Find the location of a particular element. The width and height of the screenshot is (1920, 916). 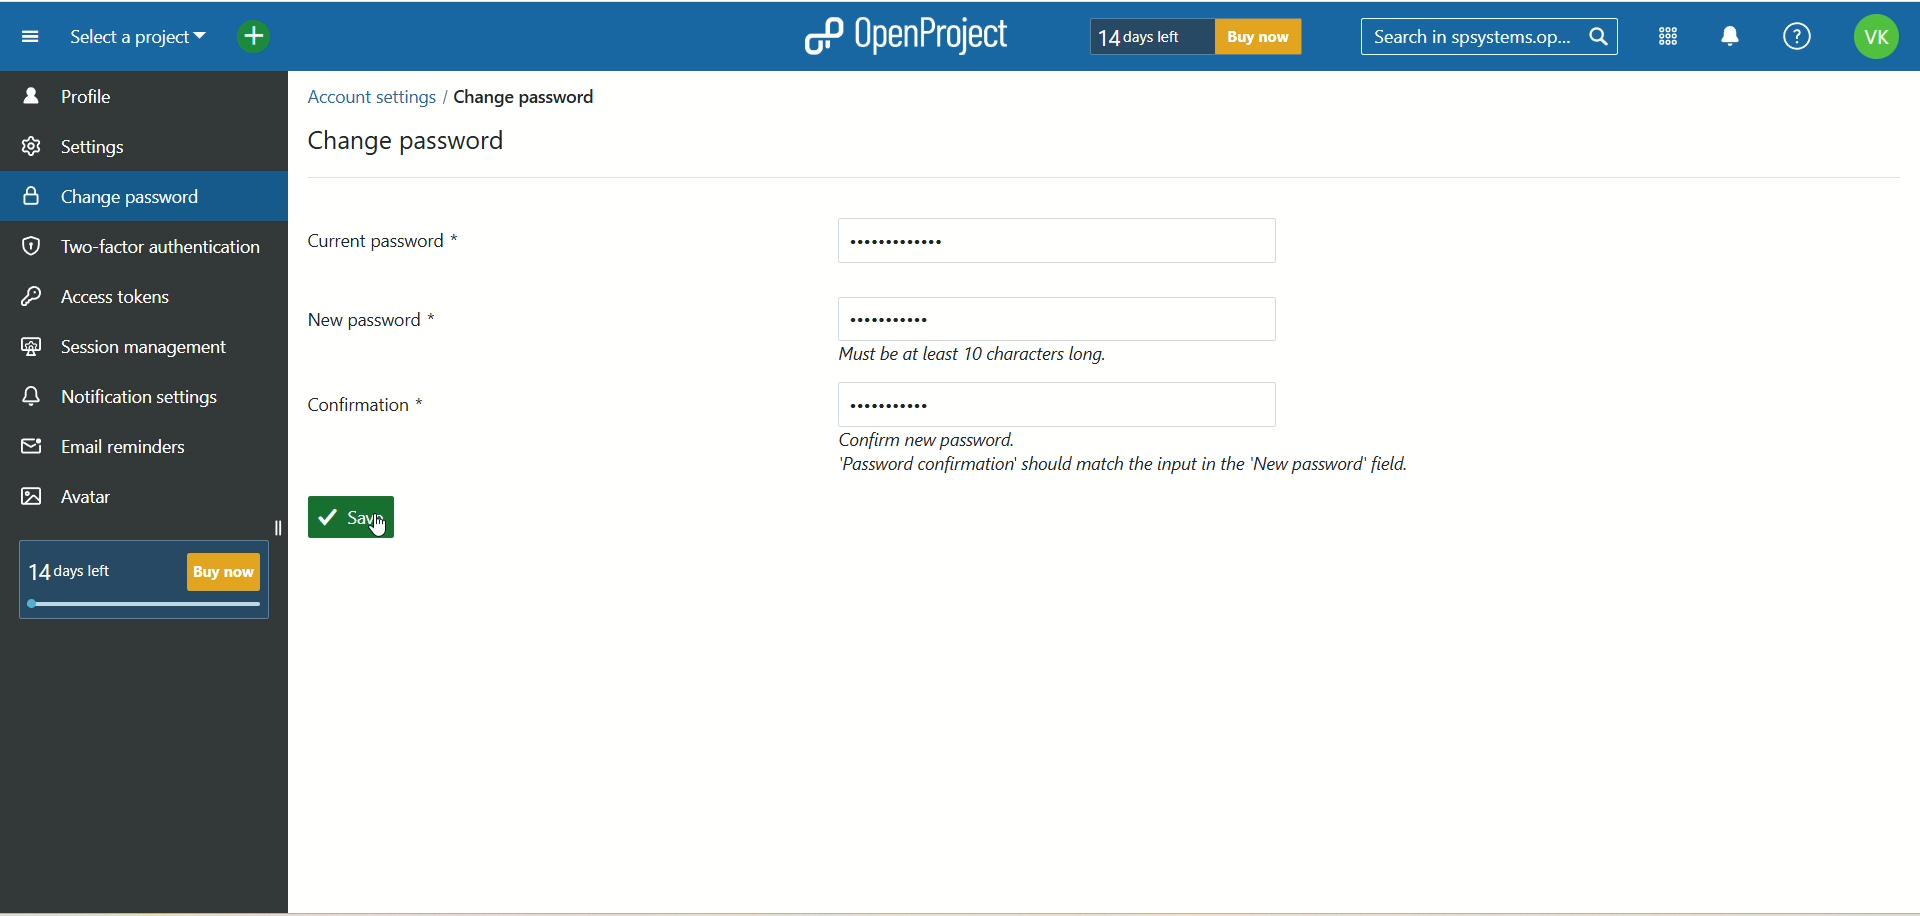

cursor is located at coordinates (382, 529).